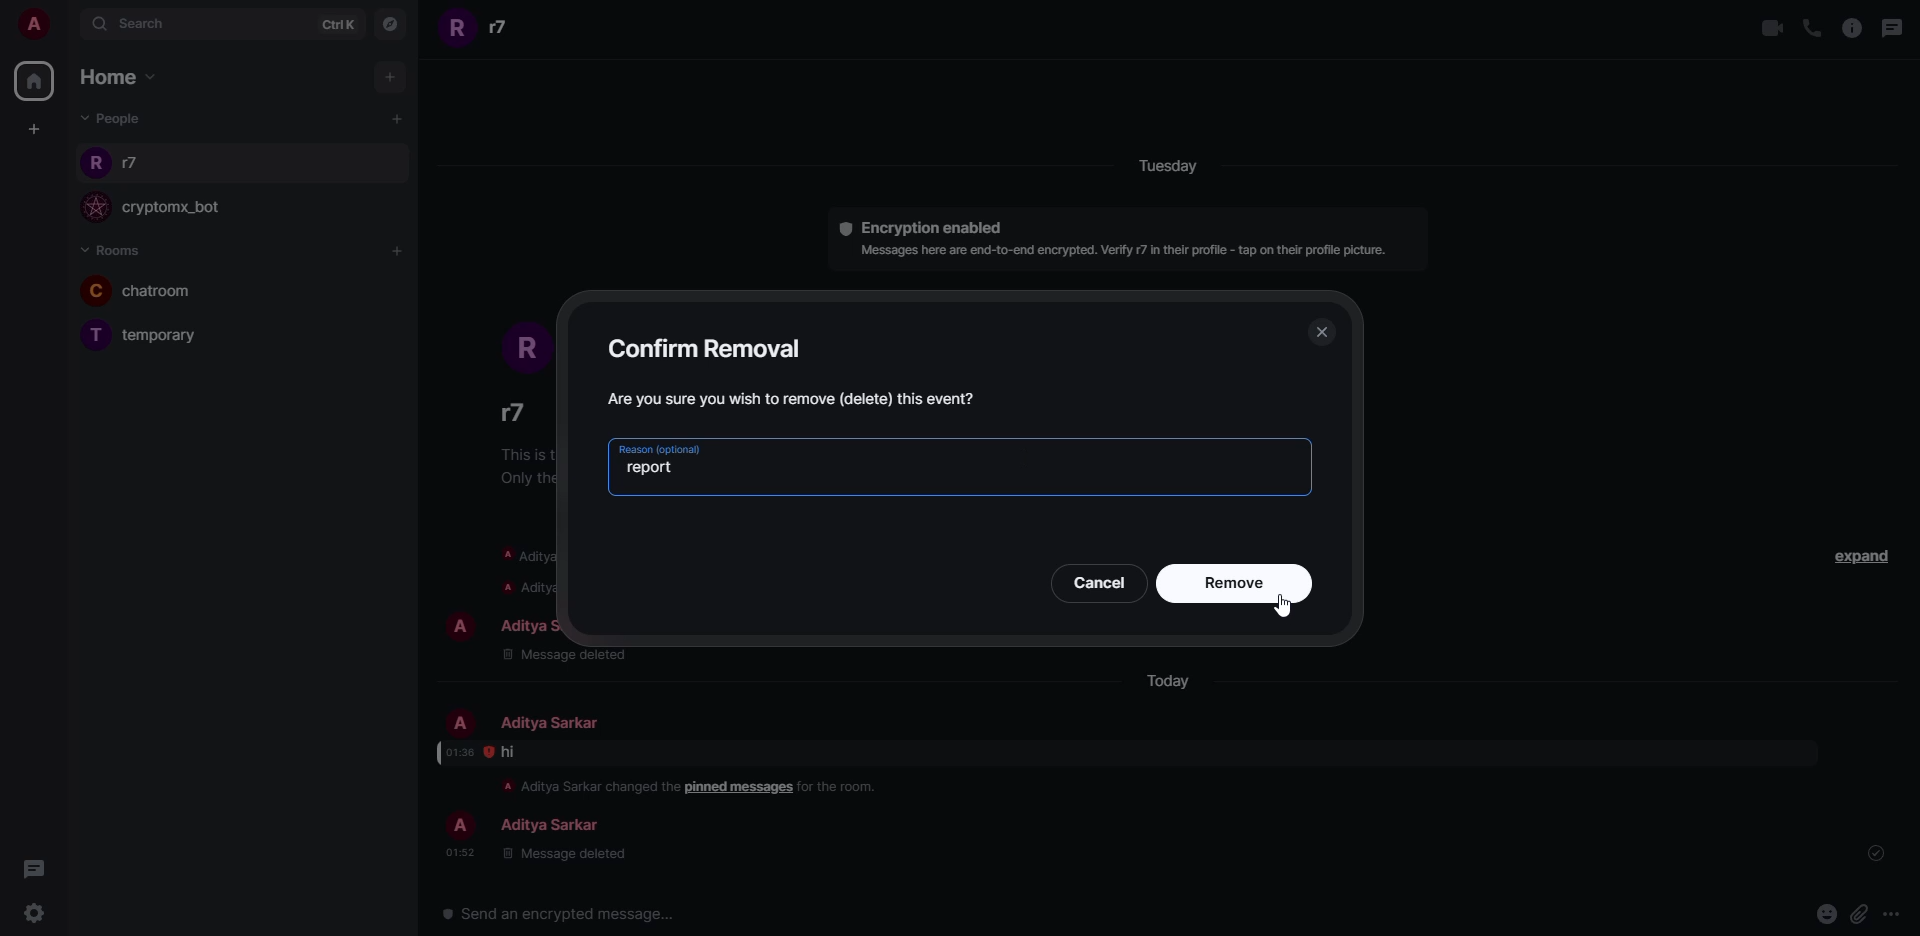 This screenshot has height=936, width=1920. Describe the element at coordinates (396, 250) in the screenshot. I see `add` at that location.